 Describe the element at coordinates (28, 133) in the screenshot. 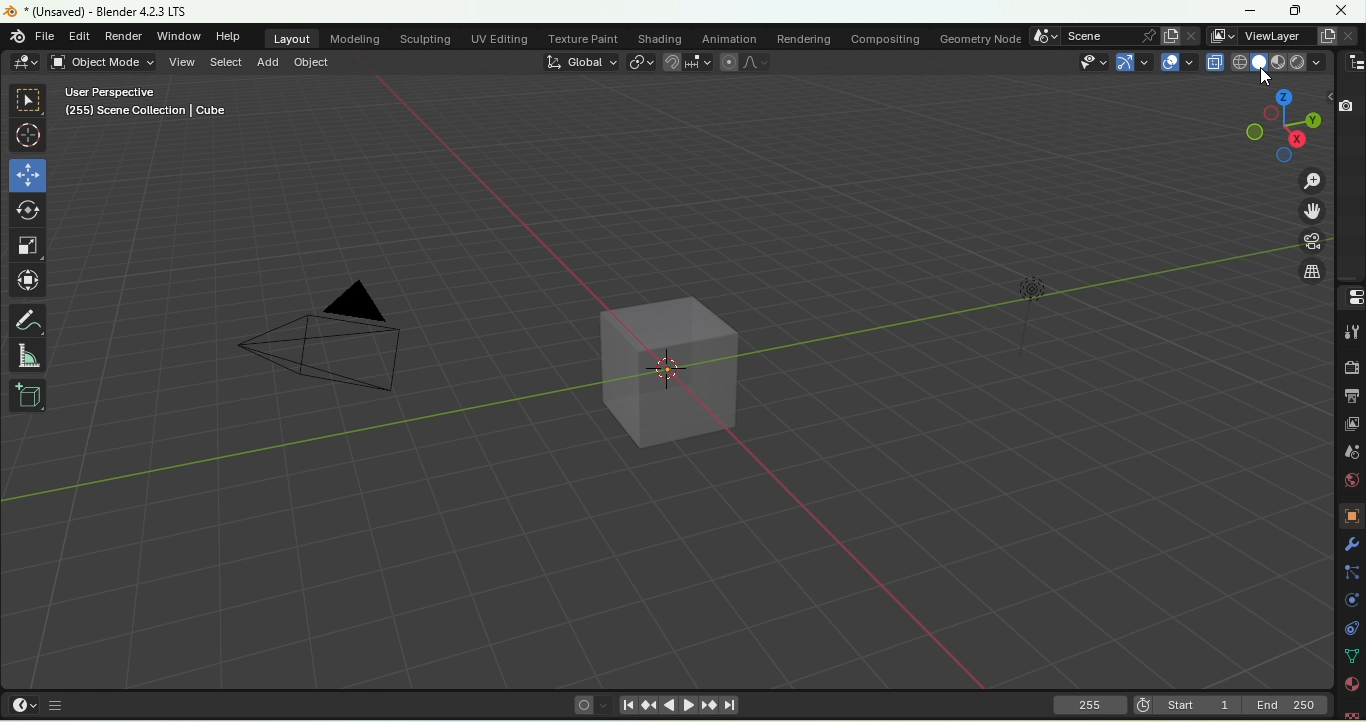

I see `Cursor` at that location.